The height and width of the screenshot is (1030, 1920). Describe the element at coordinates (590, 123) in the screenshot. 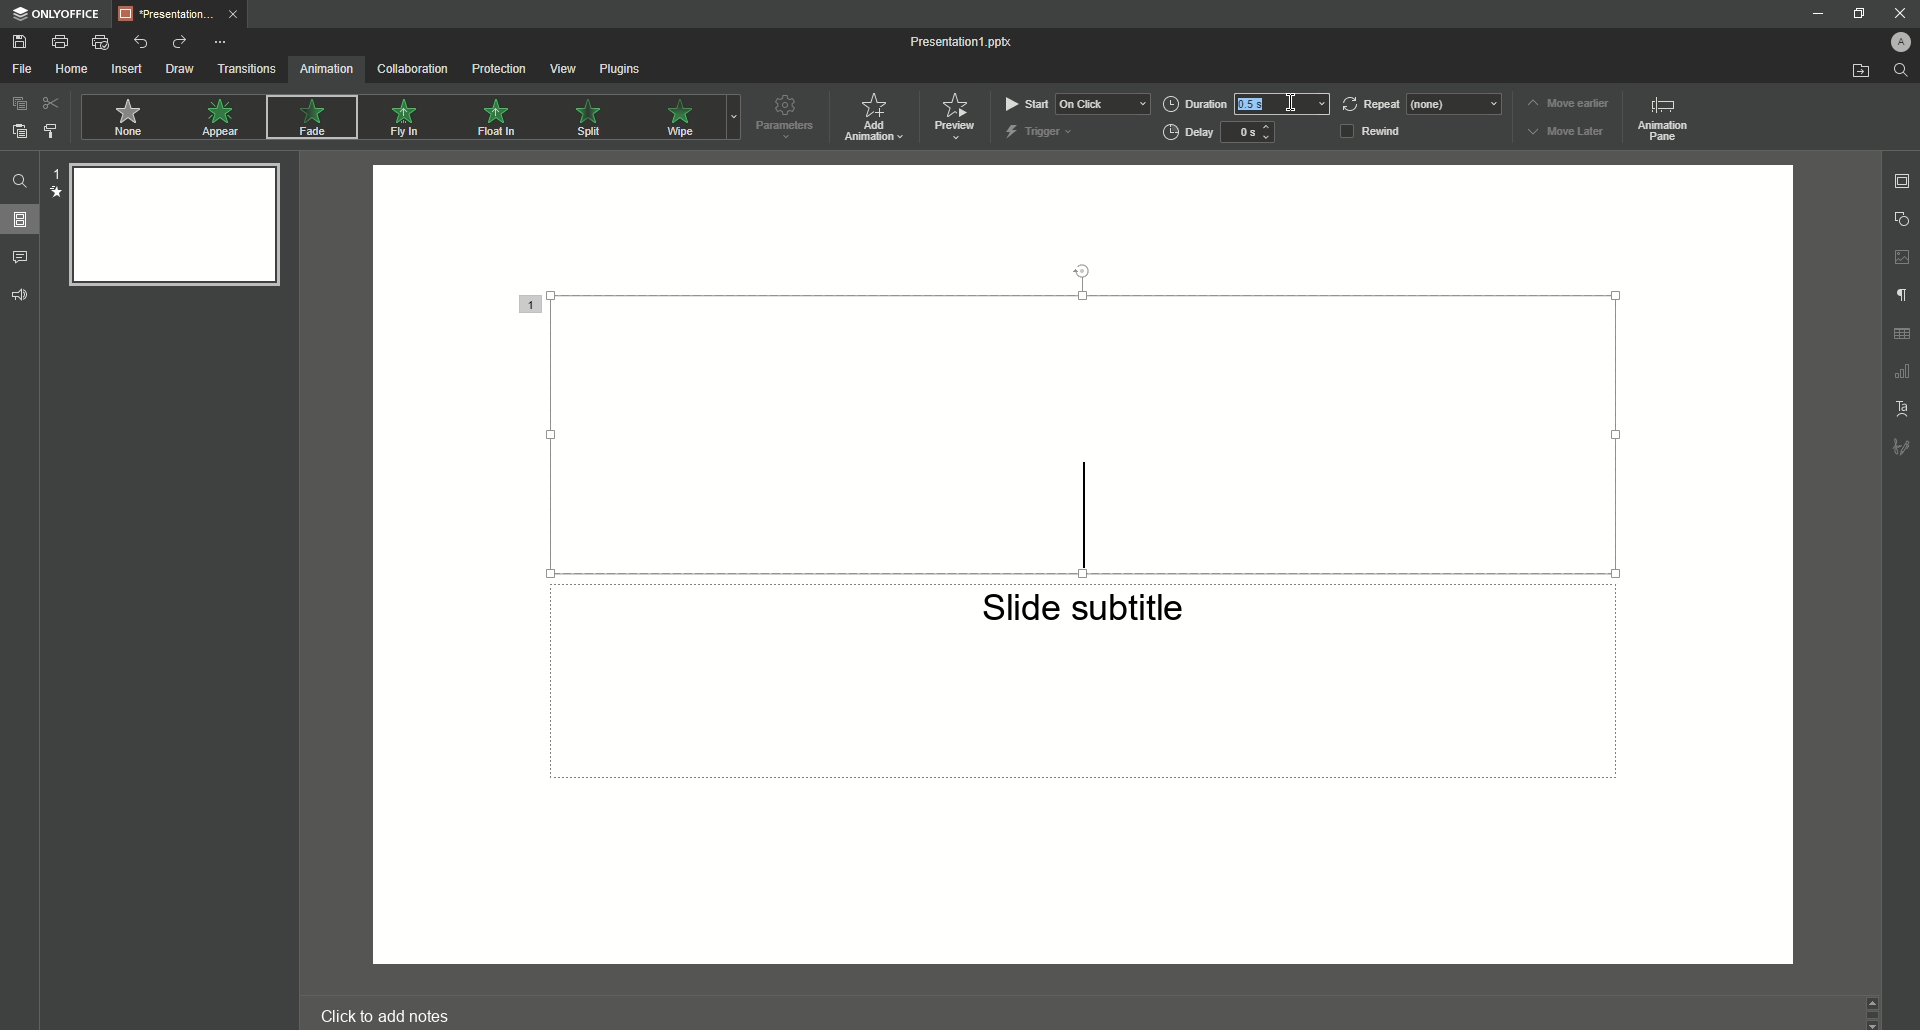

I see `Spill` at that location.